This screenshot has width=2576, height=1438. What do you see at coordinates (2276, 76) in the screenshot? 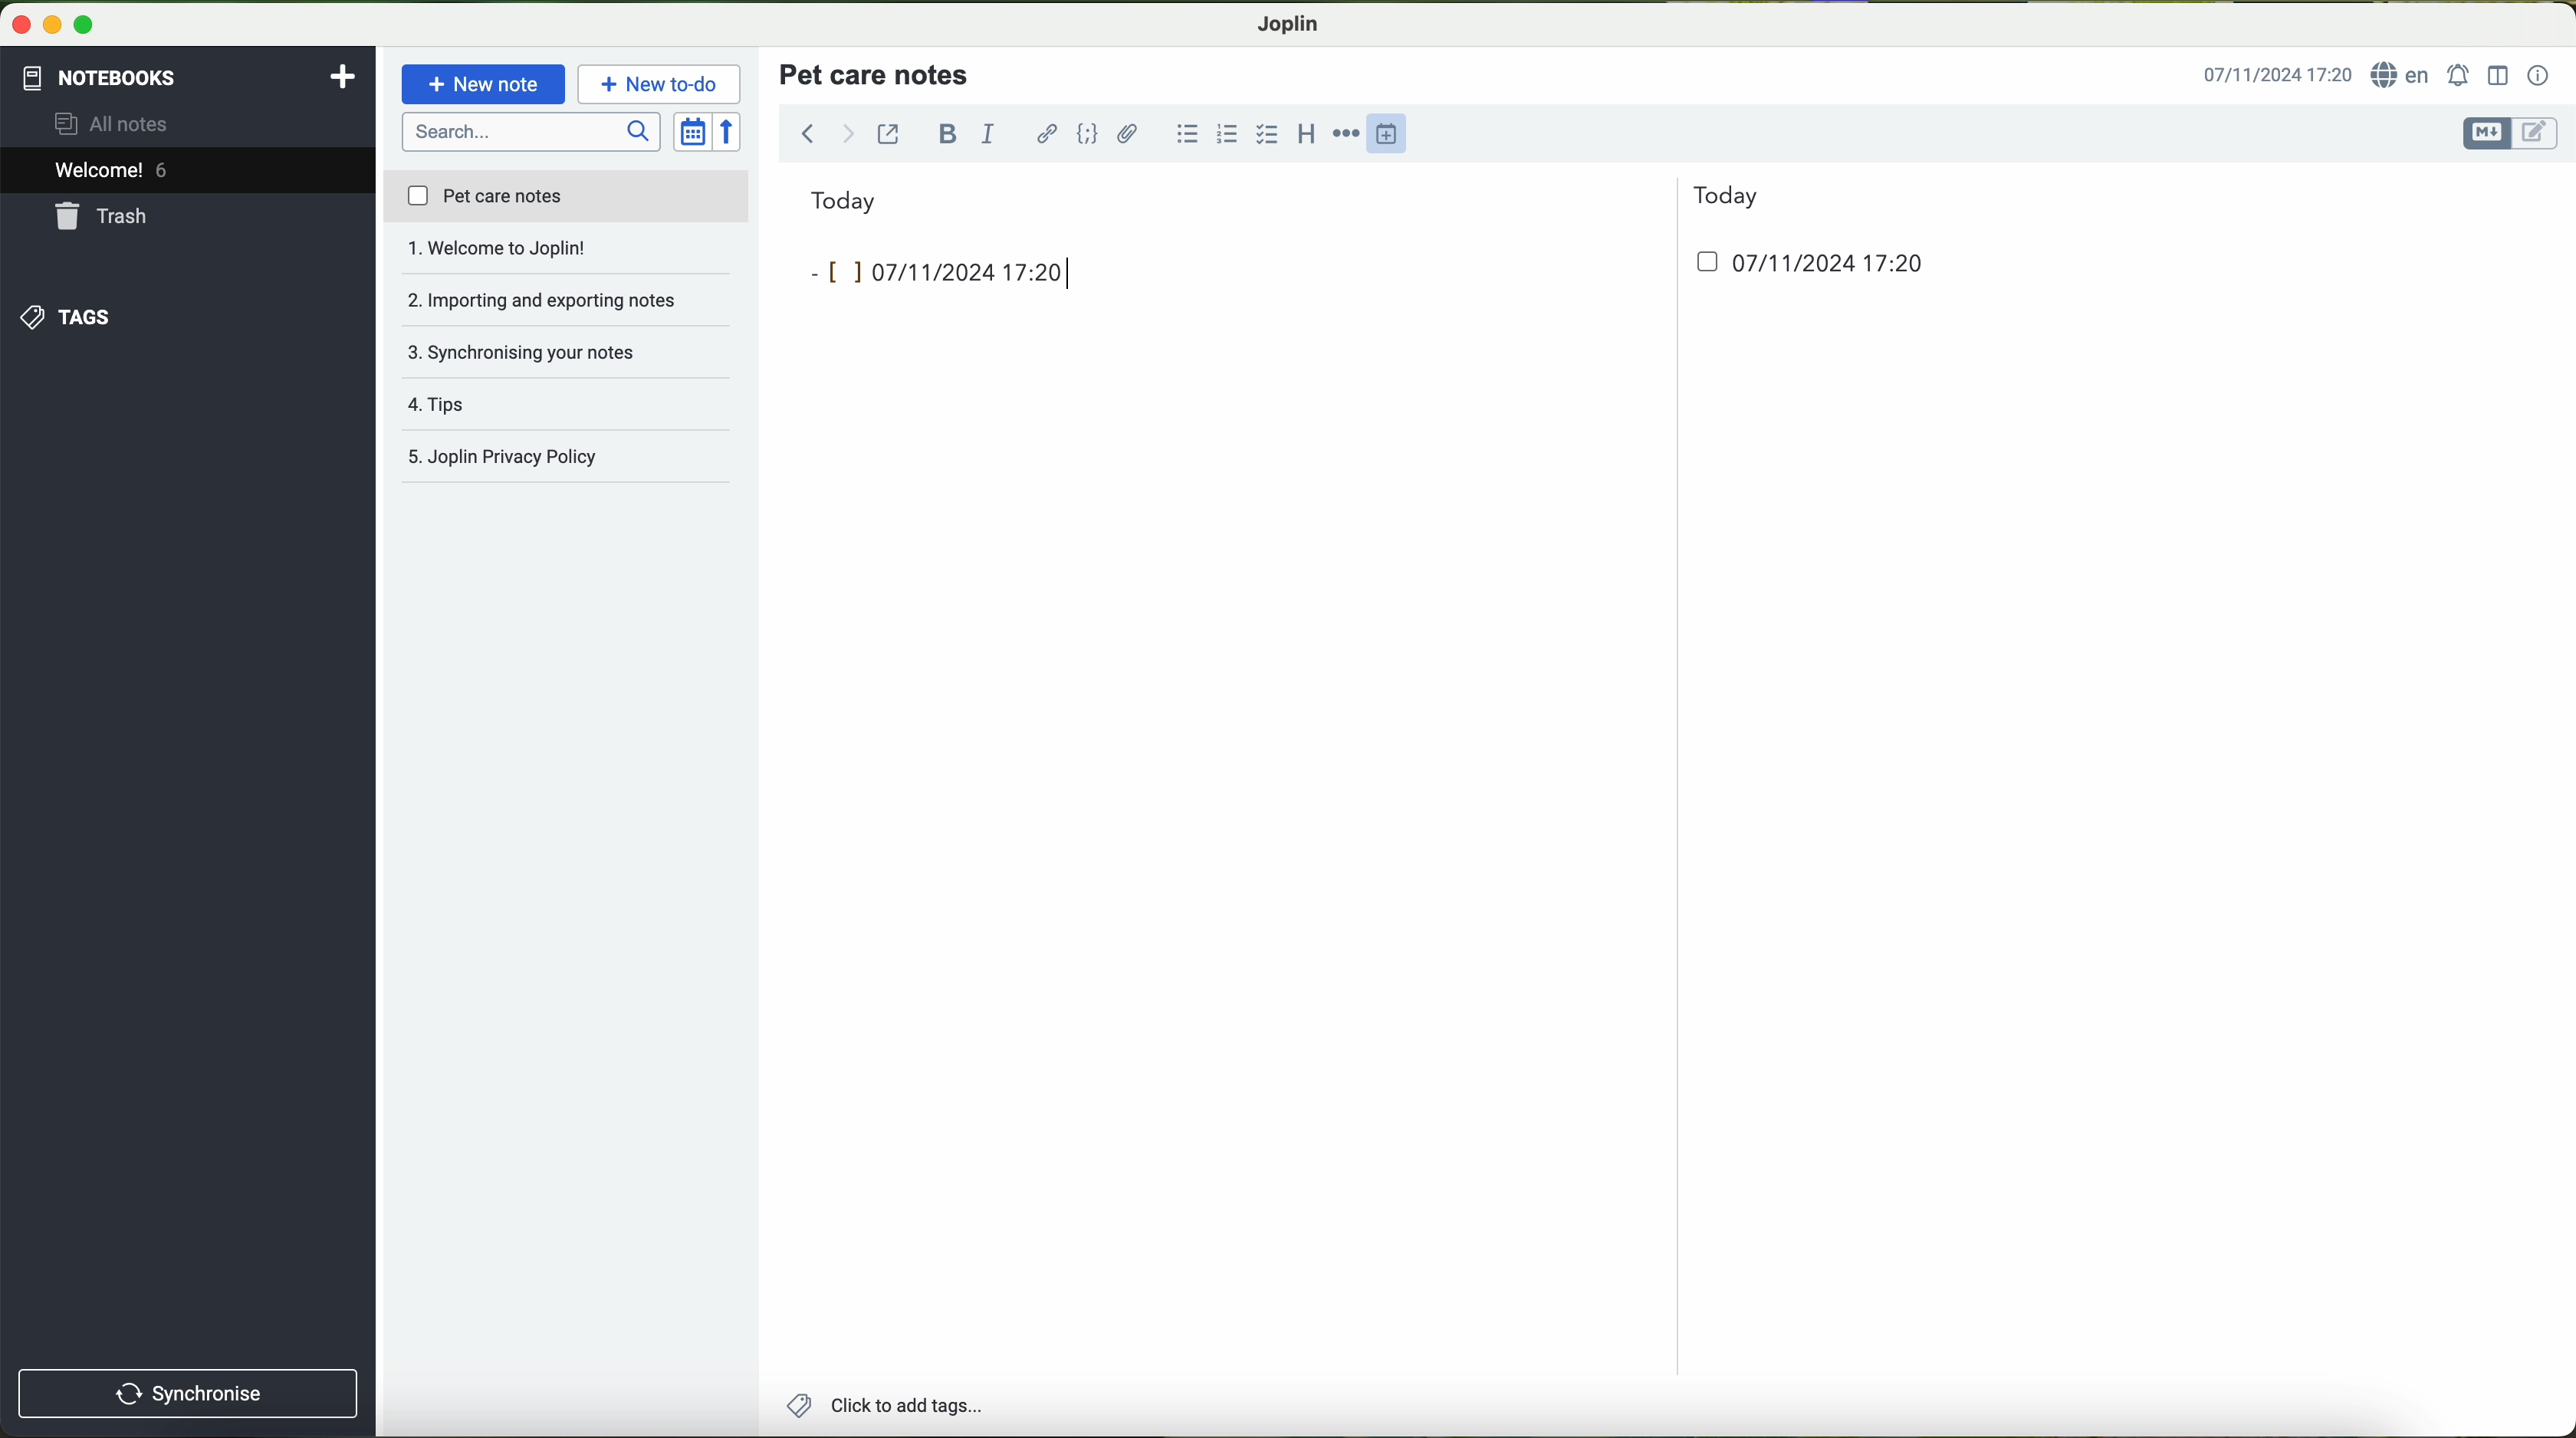
I see `hour and date` at bounding box center [2276, 76].